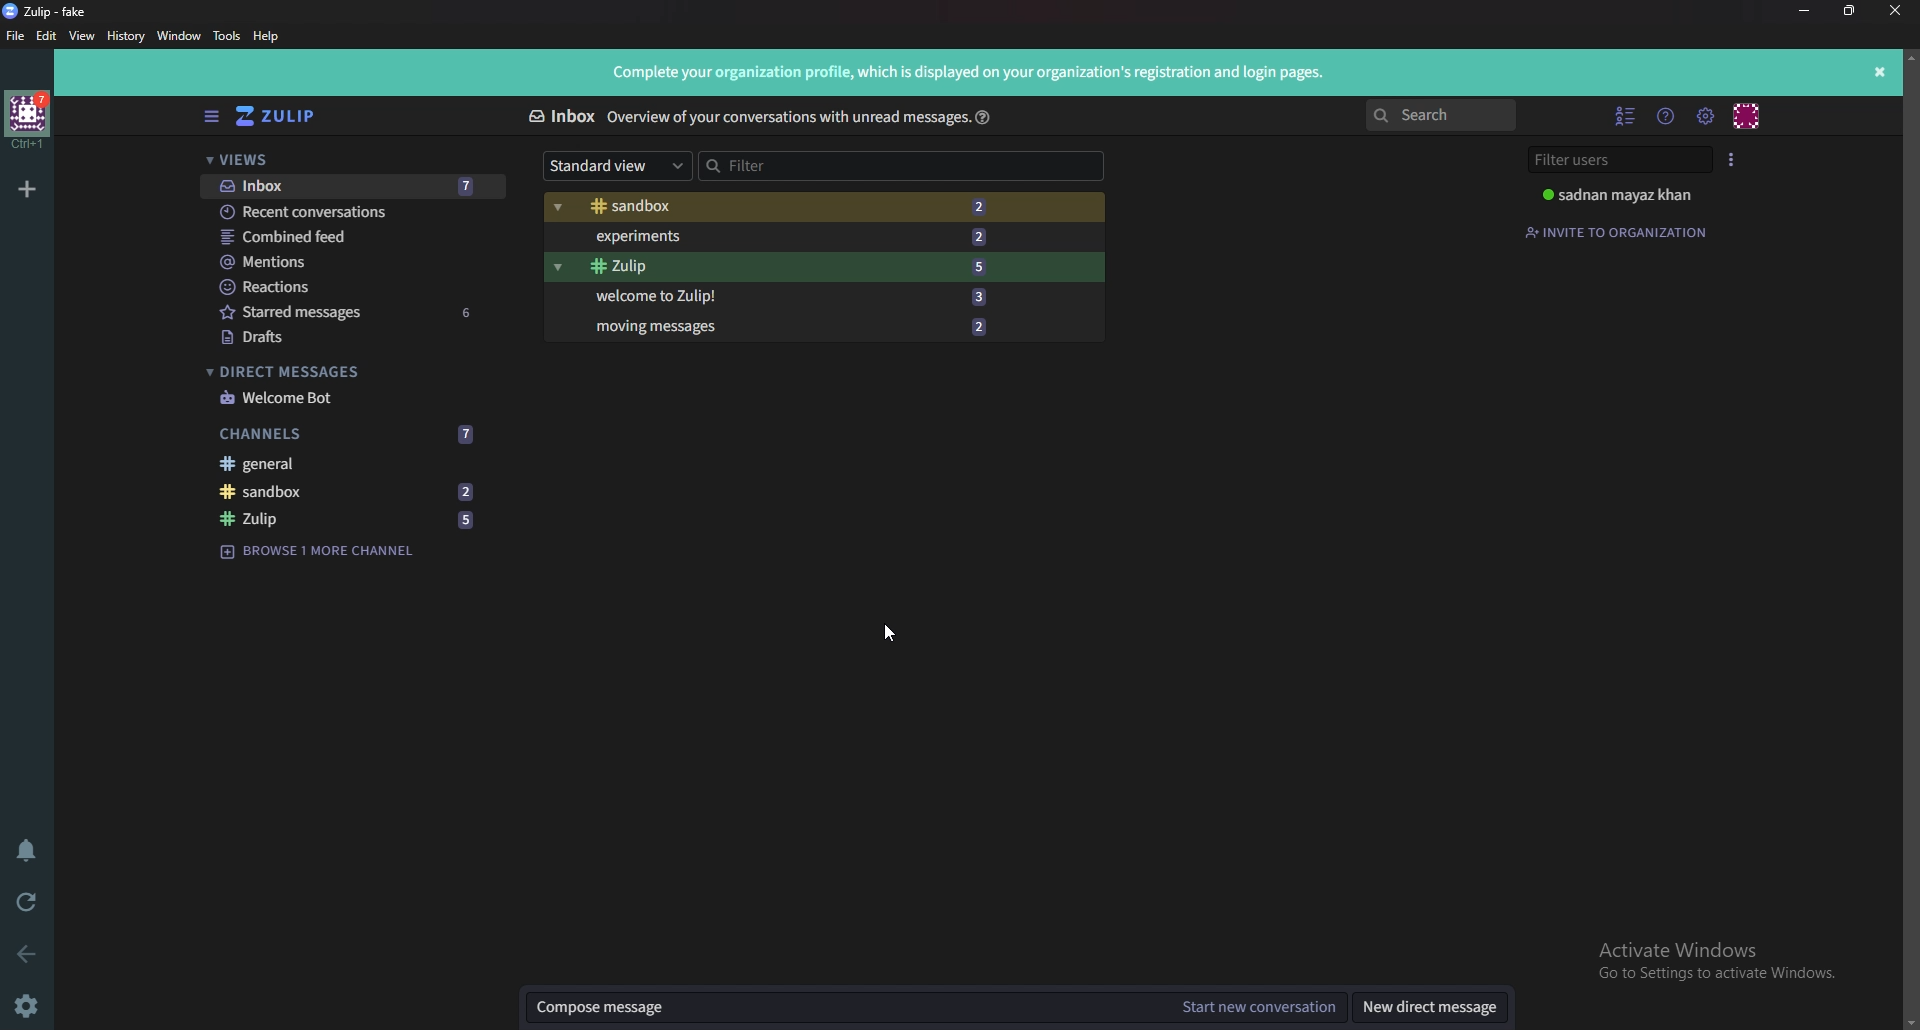  Describe the element at coordinates (1746, 115) in the screenshot. I see `Personal menu` at that location.